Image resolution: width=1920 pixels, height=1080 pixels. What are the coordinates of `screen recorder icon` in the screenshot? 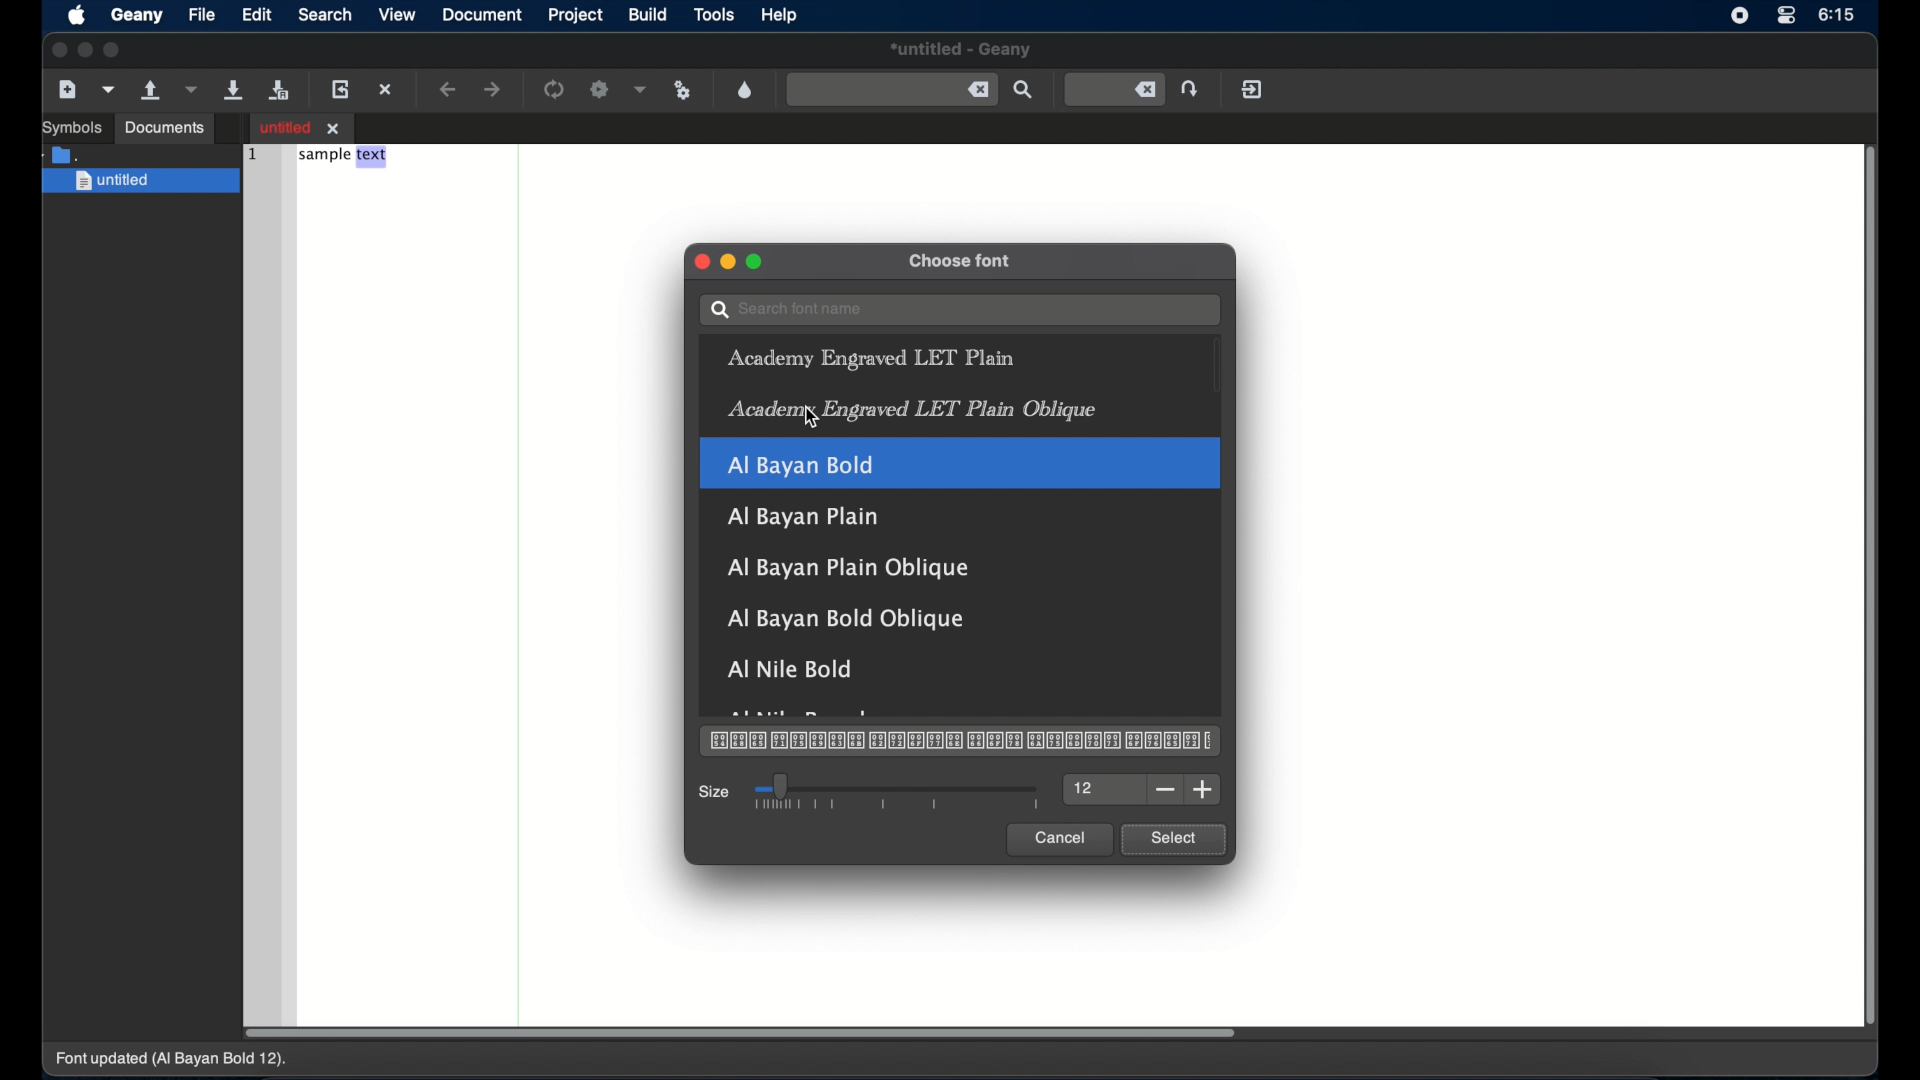 It's located at (1739, 17).